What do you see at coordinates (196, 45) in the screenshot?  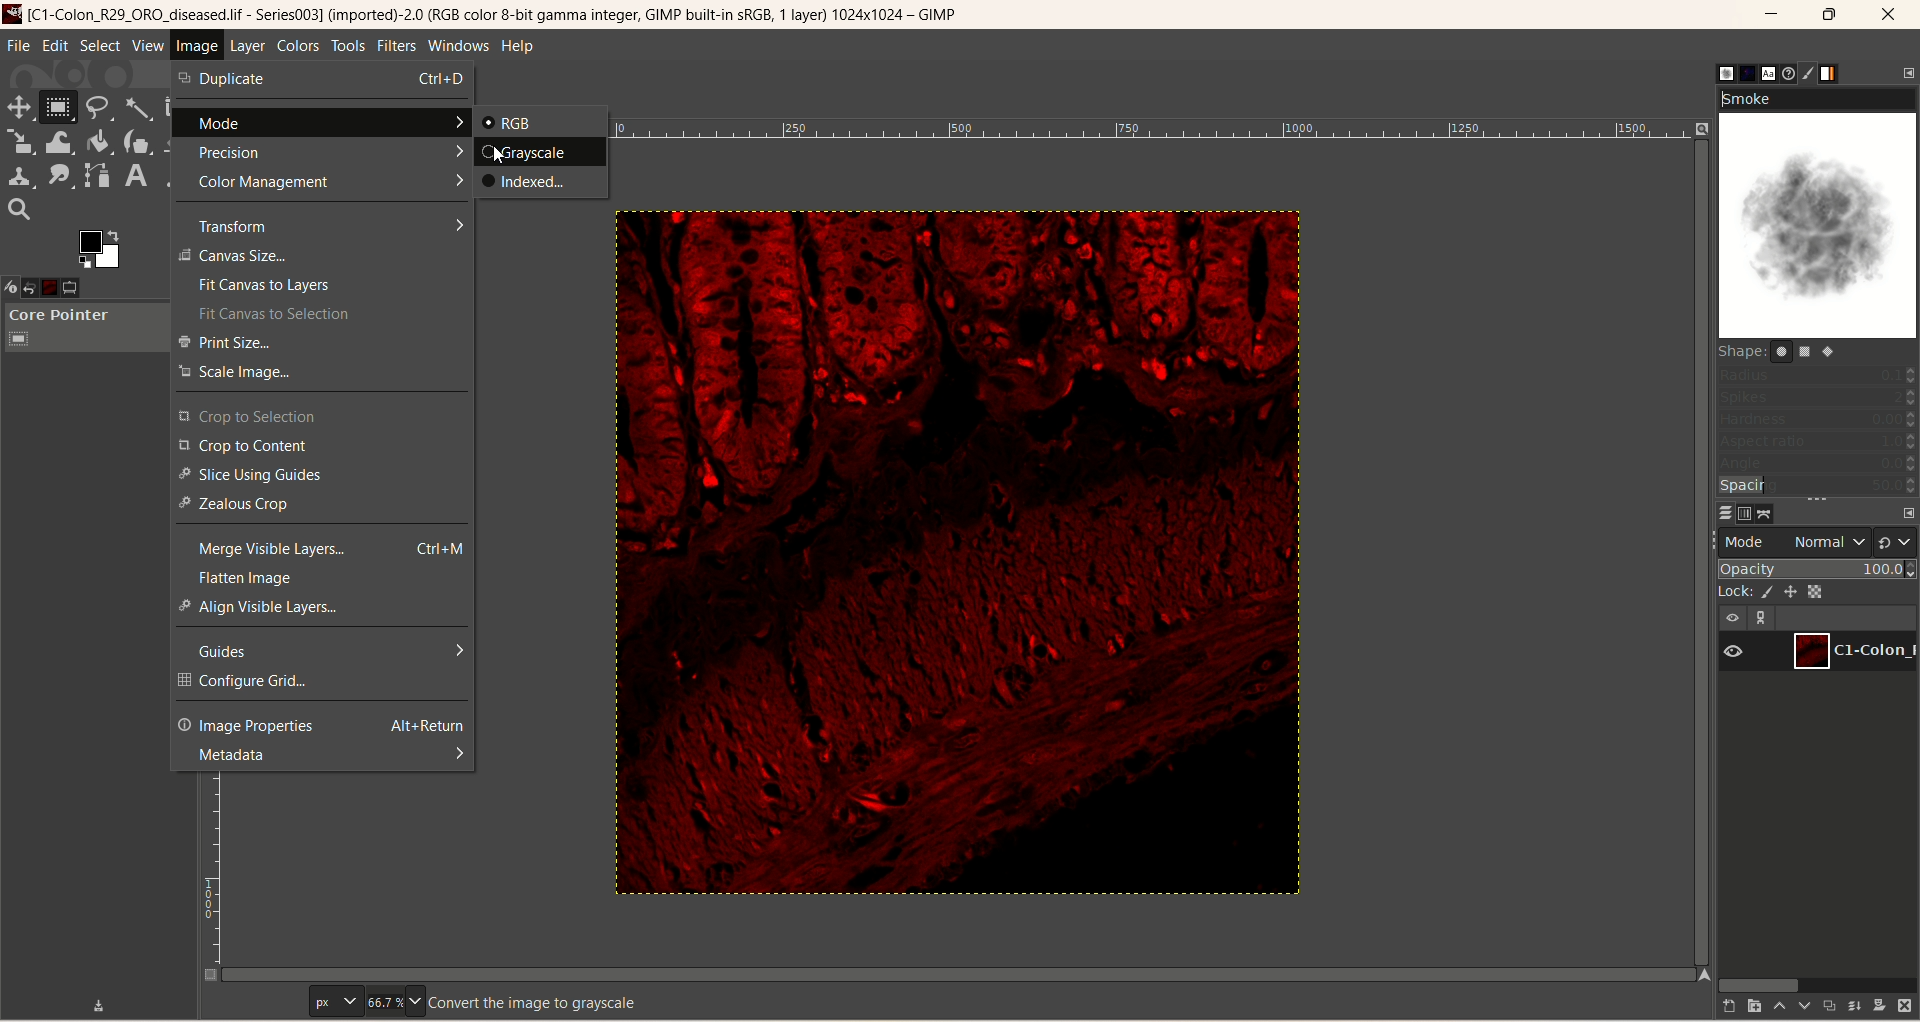 I see `image` at bounding box center [196, 45].